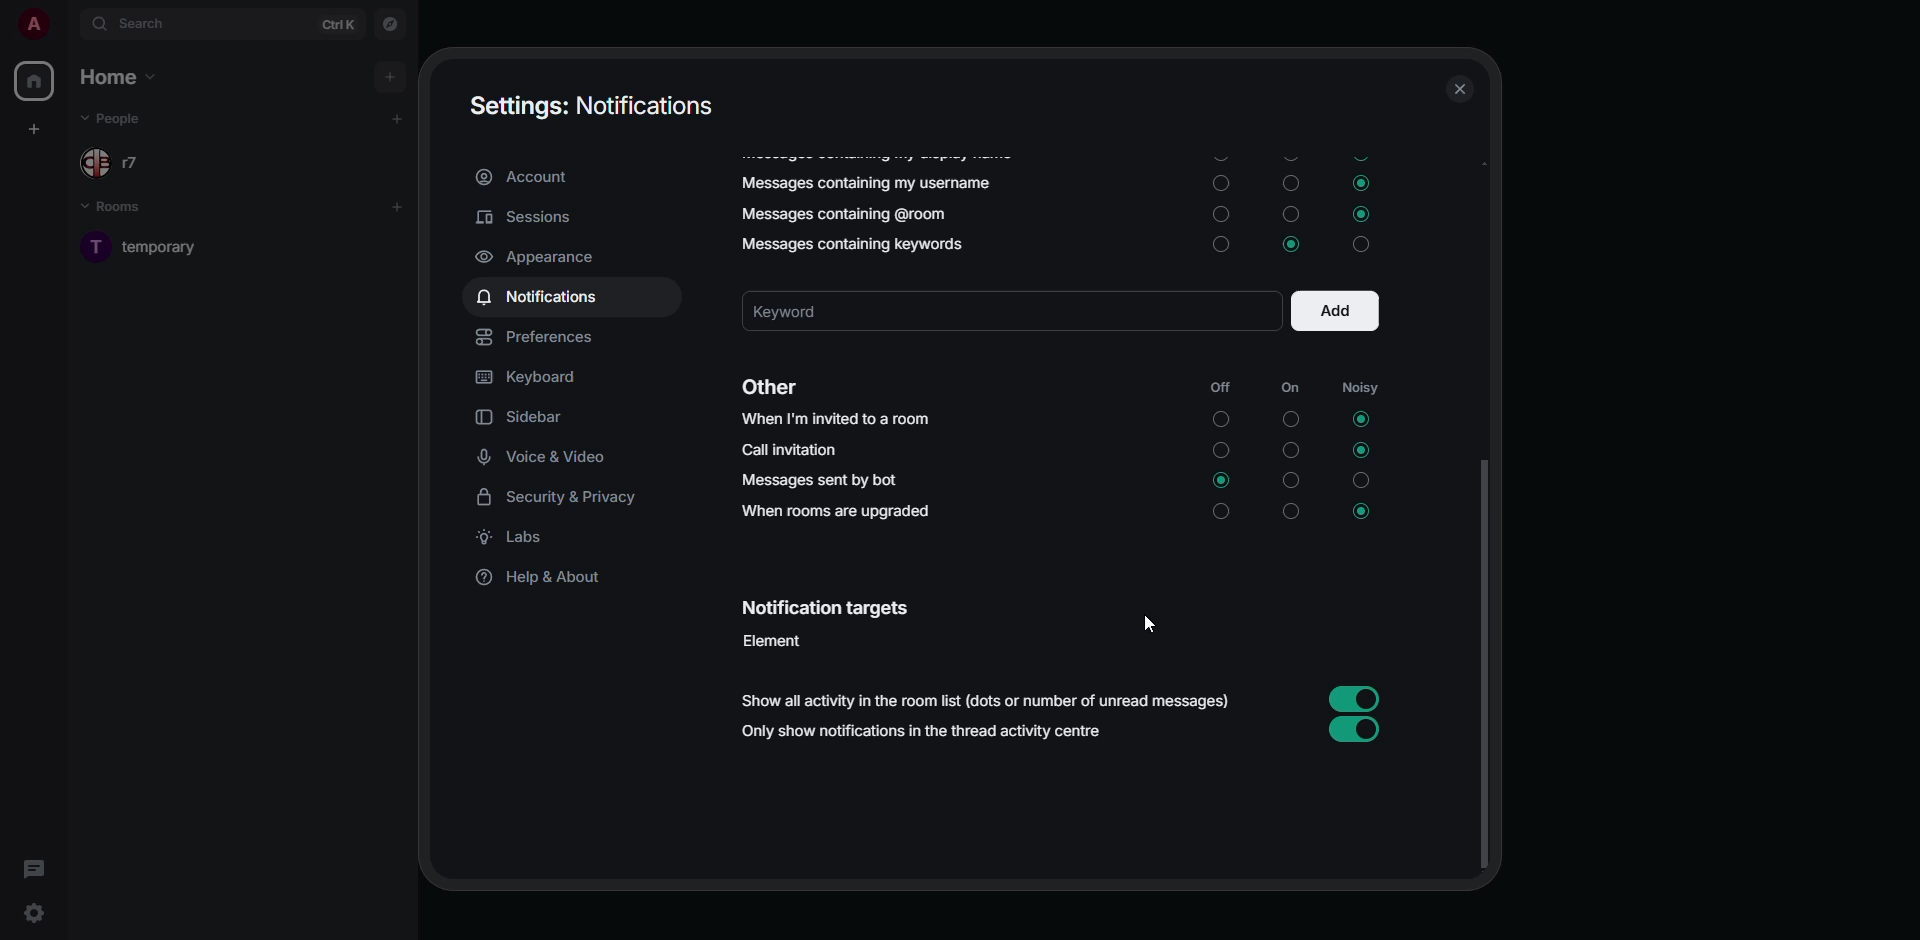 This screenshot has height=940, width=1920. I want to click on appearance, so click(543, 258).